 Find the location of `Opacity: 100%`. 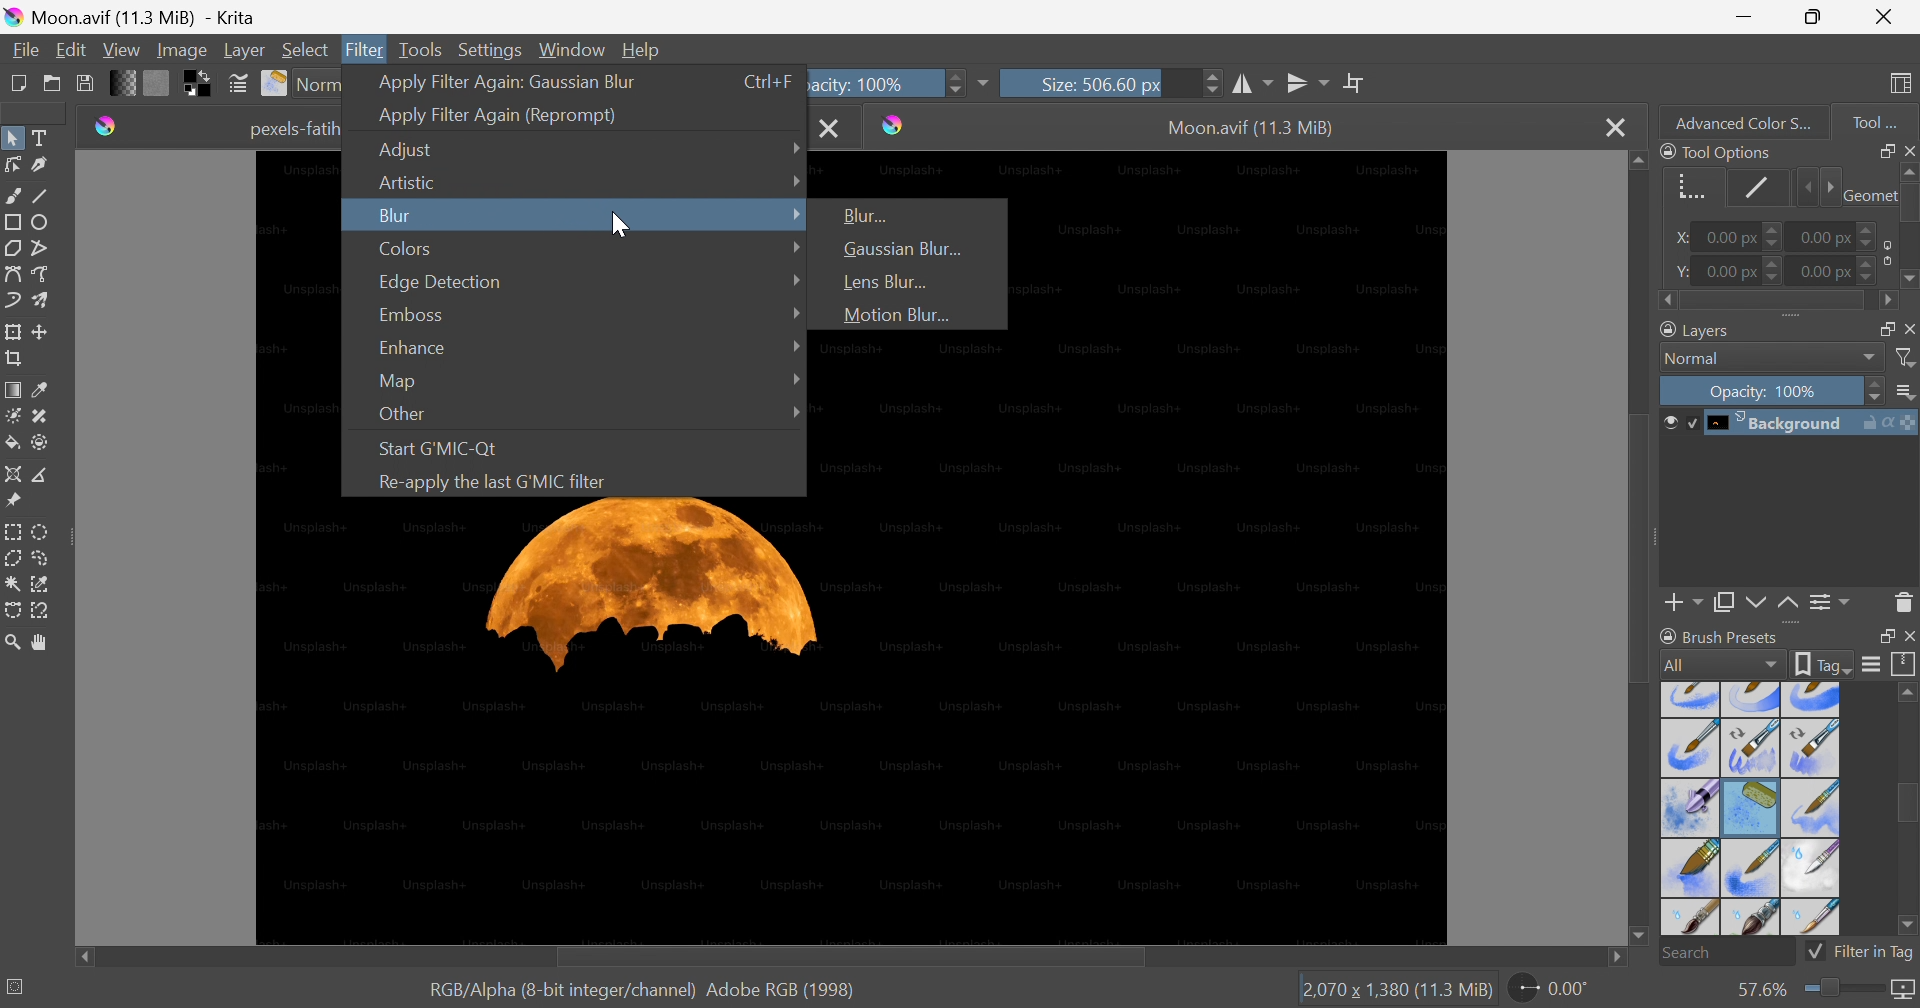

Opacity: 100% is located at coordinates (1769, 388).